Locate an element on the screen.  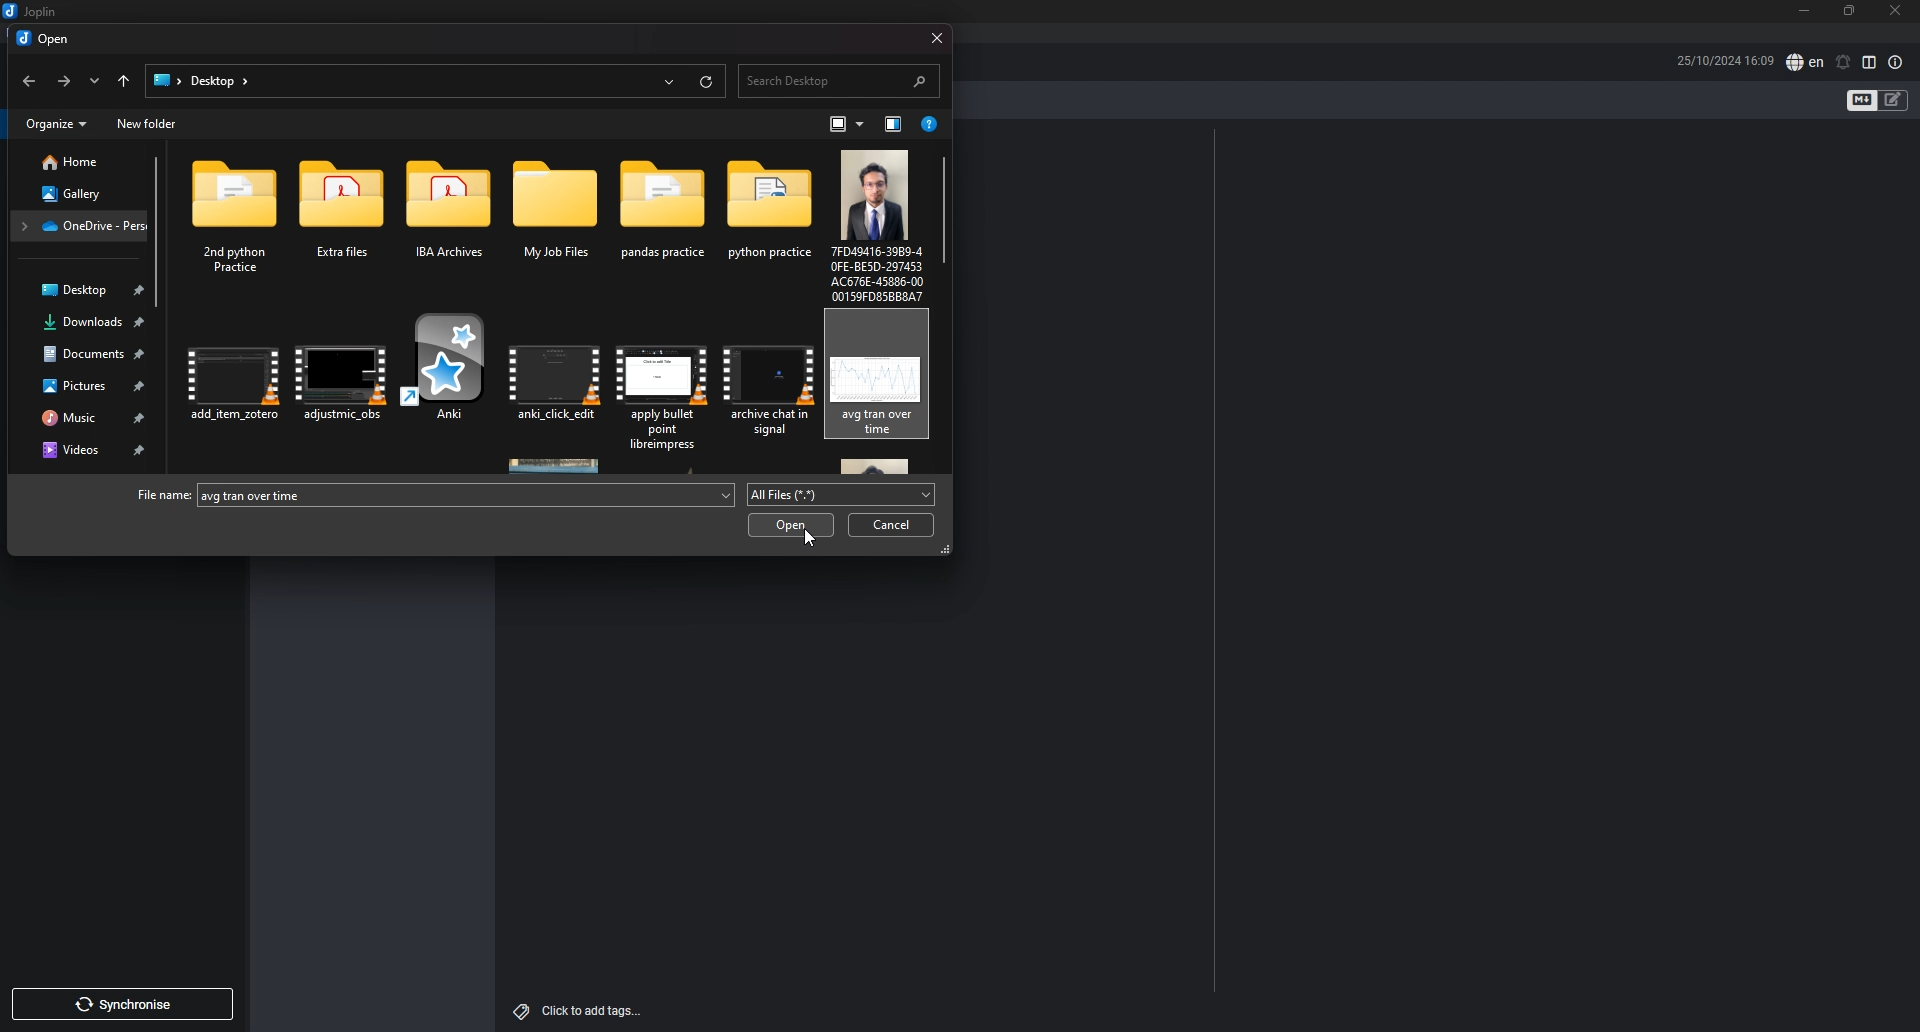
set alarm is located at coordinates (1844, 62).